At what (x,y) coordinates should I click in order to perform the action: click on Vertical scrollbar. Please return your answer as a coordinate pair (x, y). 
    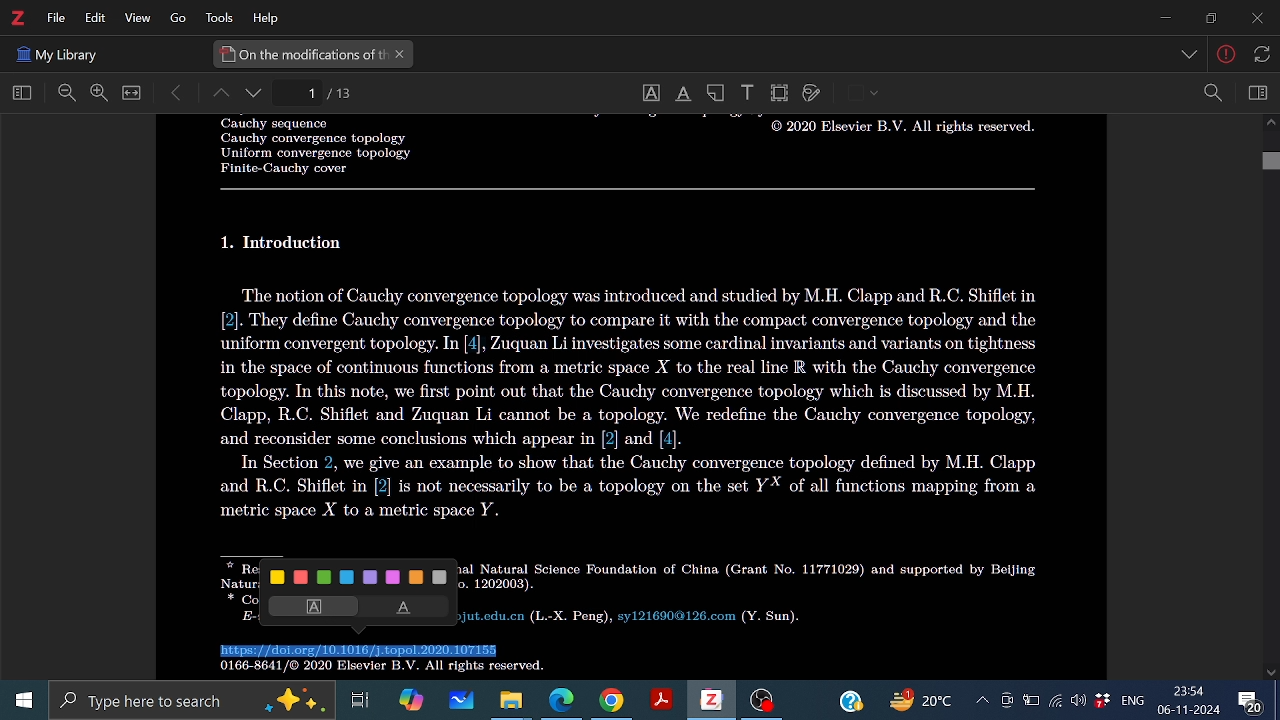
    Looking at the image, I should click on (1270, 163).